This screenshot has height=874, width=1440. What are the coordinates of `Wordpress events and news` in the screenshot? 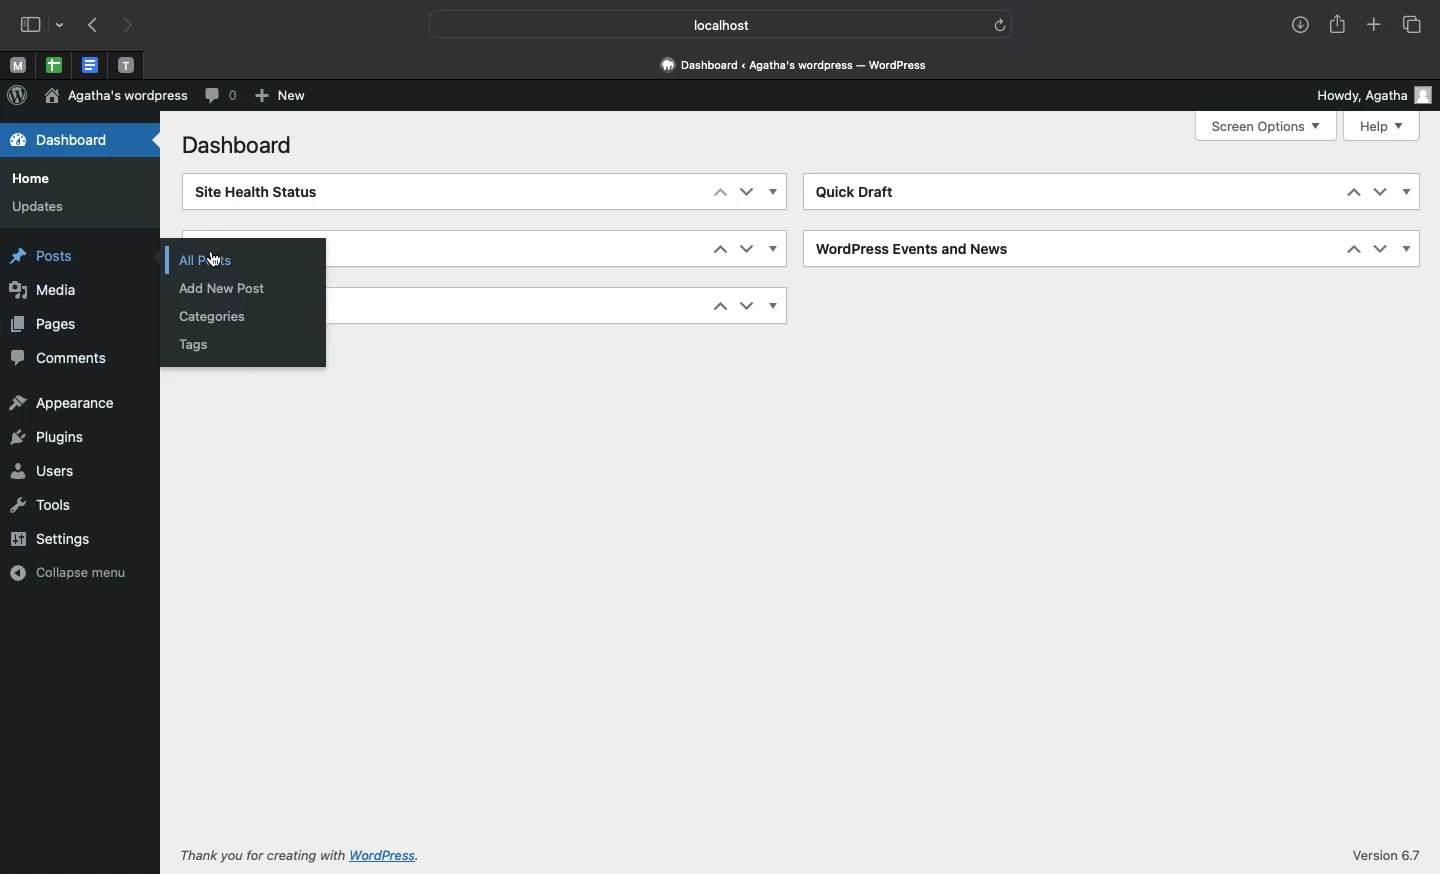 It's located at (917, 249).